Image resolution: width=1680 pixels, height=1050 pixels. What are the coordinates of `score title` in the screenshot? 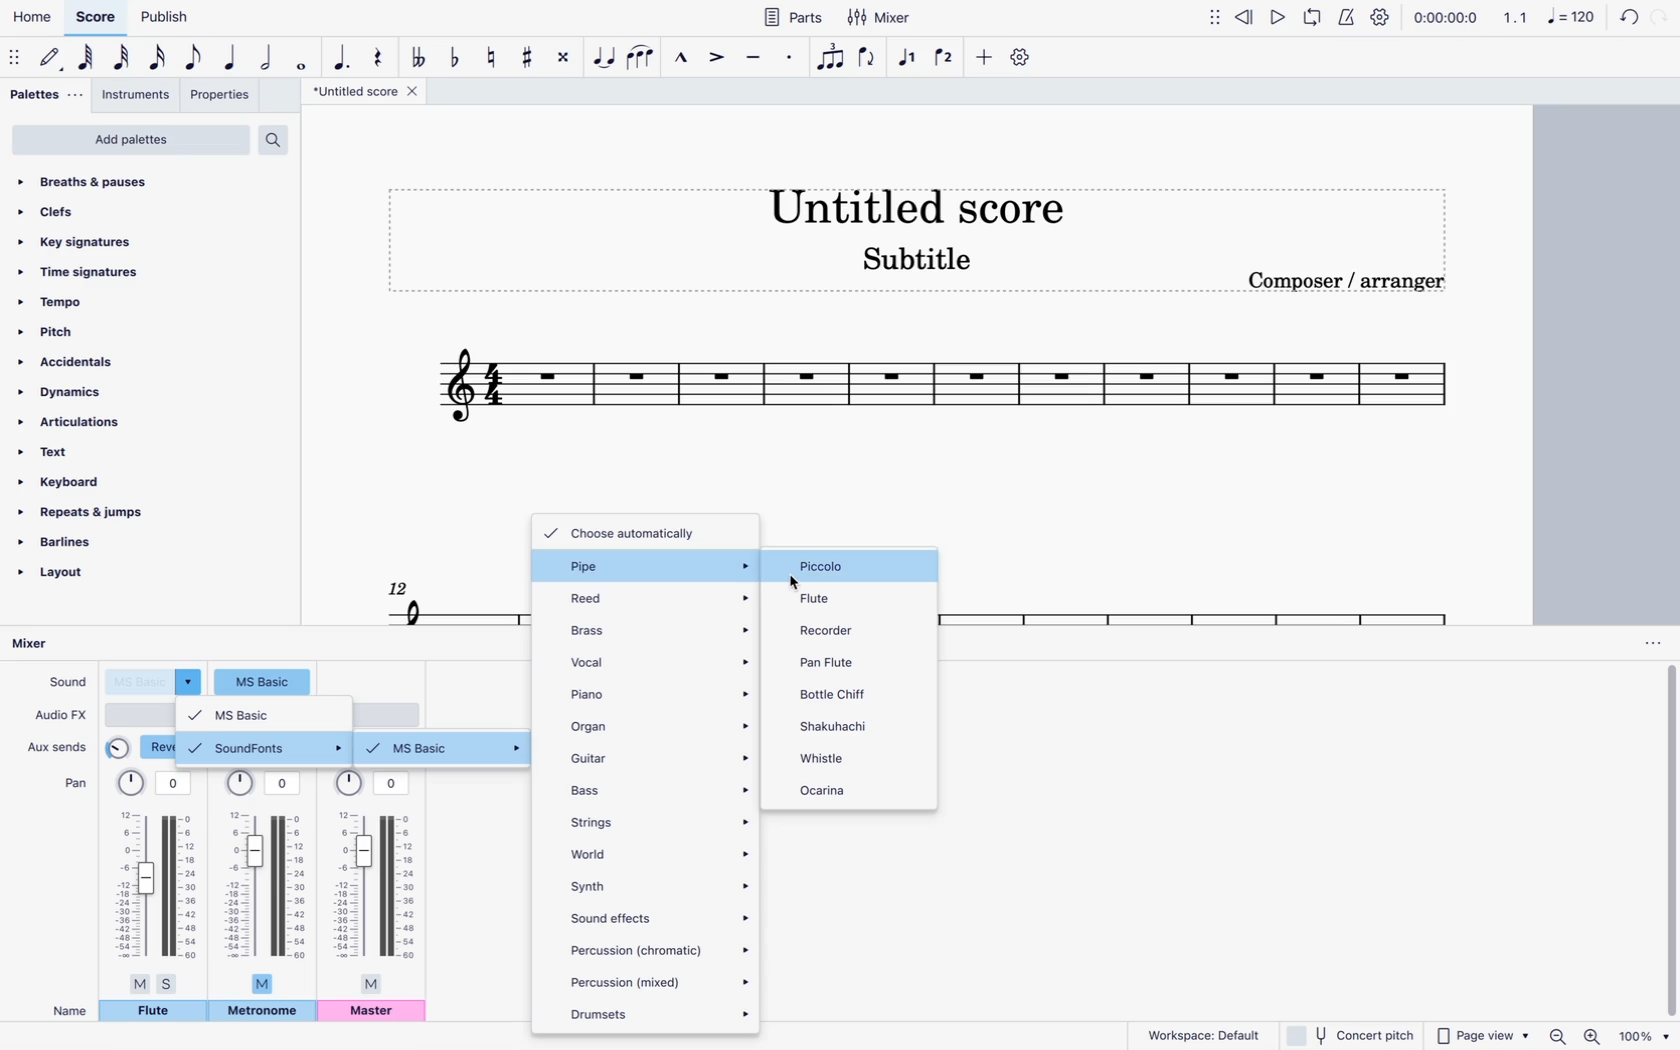 It's located at (914, 202).